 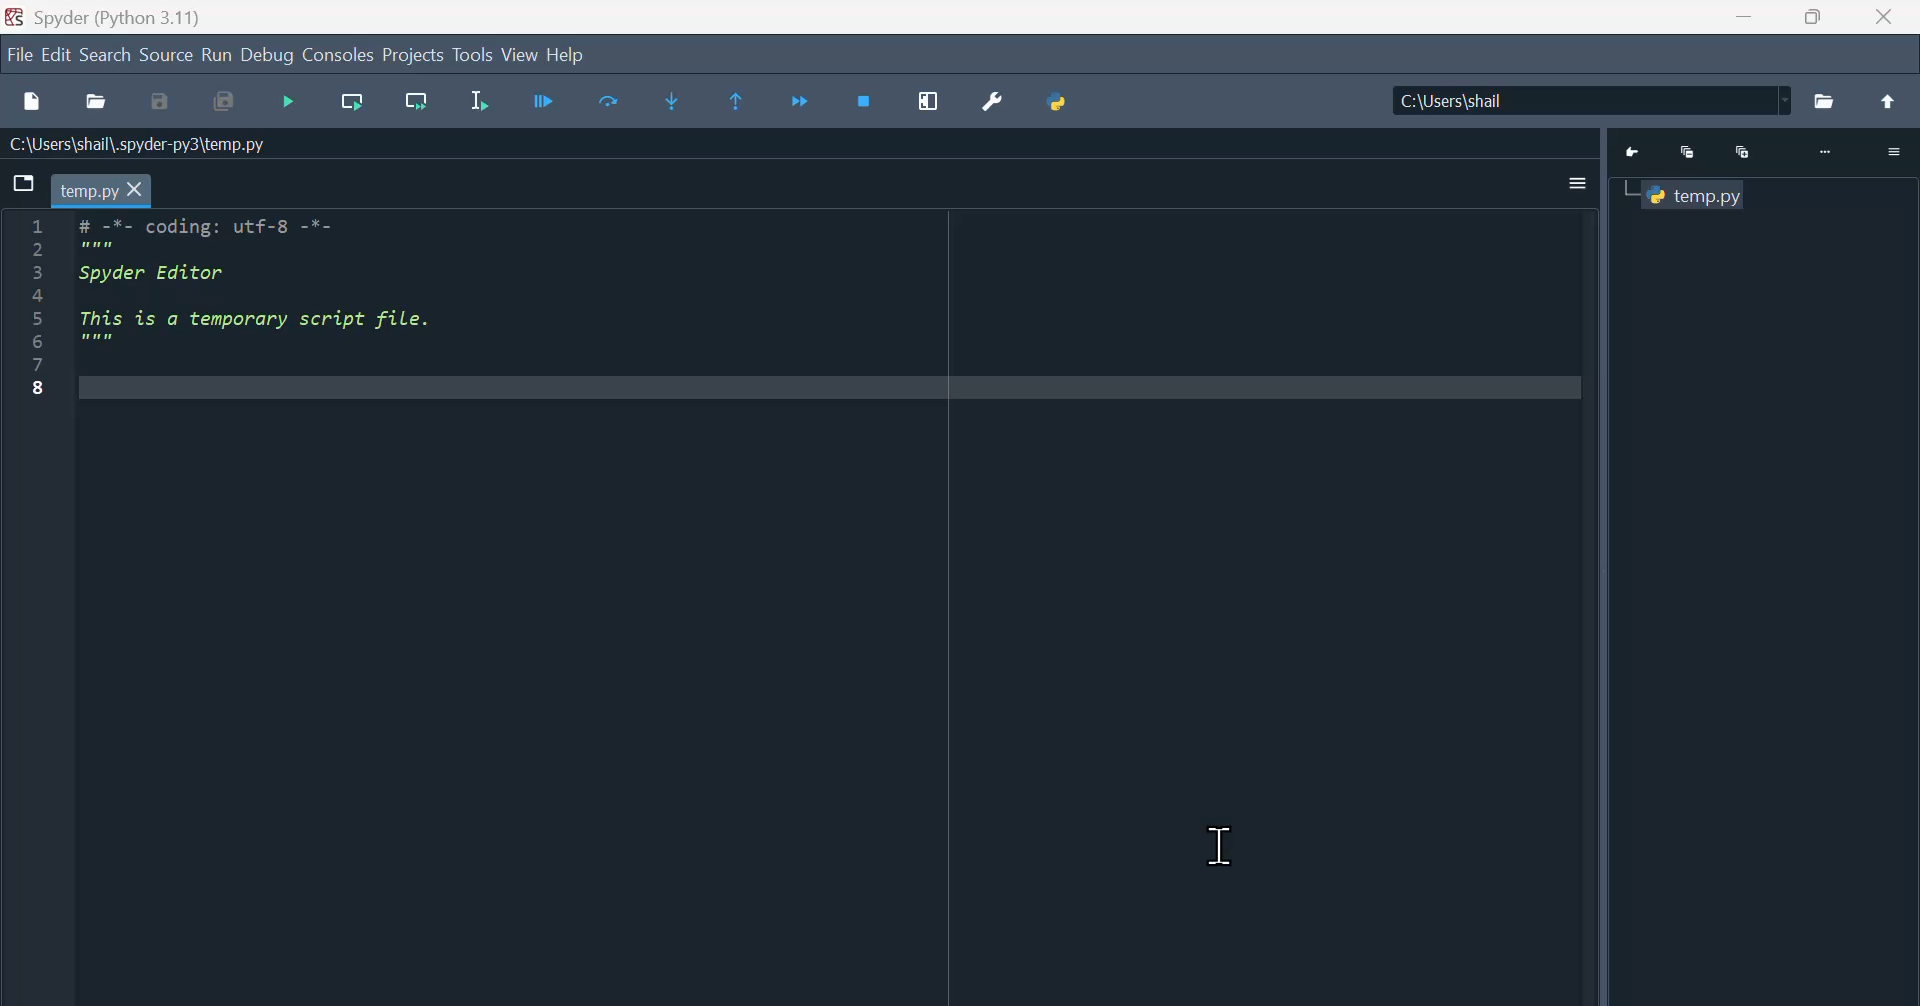 What do you see at coordinates (162, 101) in the screenshot?
I see `save` at bounding box center [162, 101].